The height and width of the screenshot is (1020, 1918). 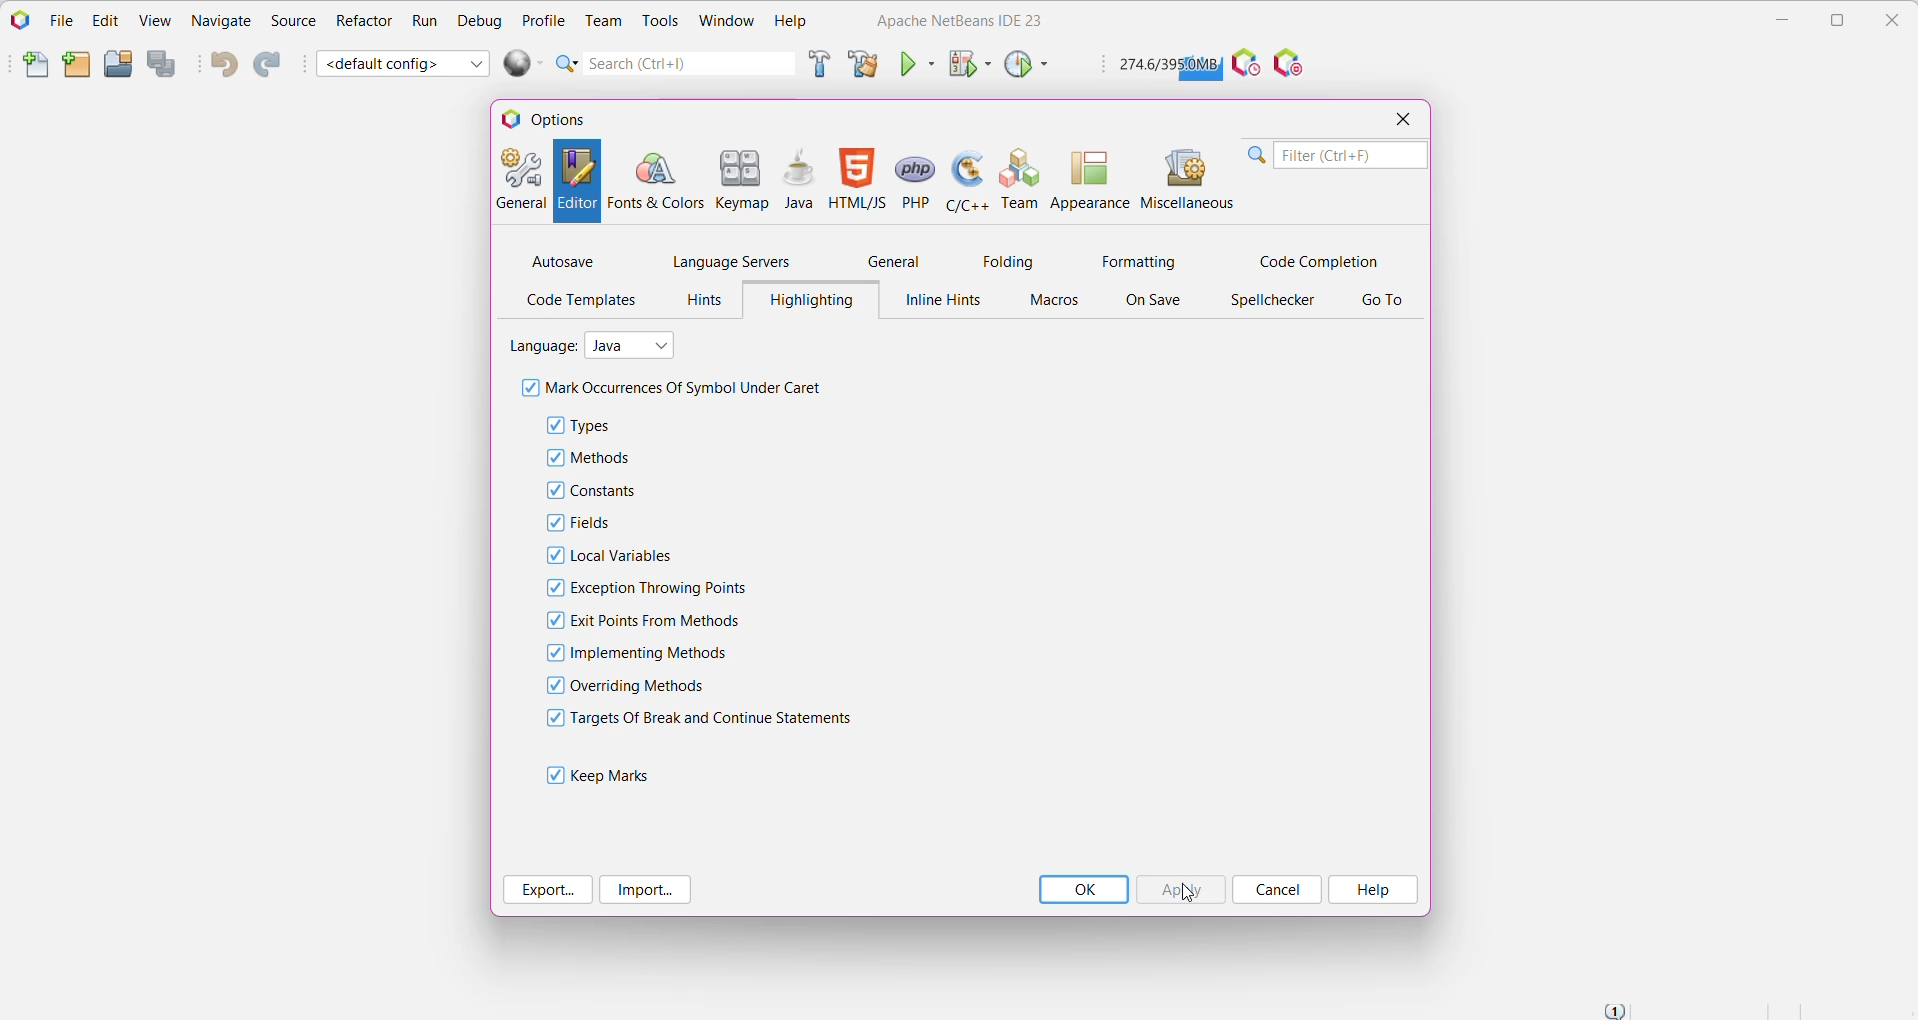 What do you see at coordinates (544, 19) in the screenshot?
I see `Profile` at bounding box center [544, 19].